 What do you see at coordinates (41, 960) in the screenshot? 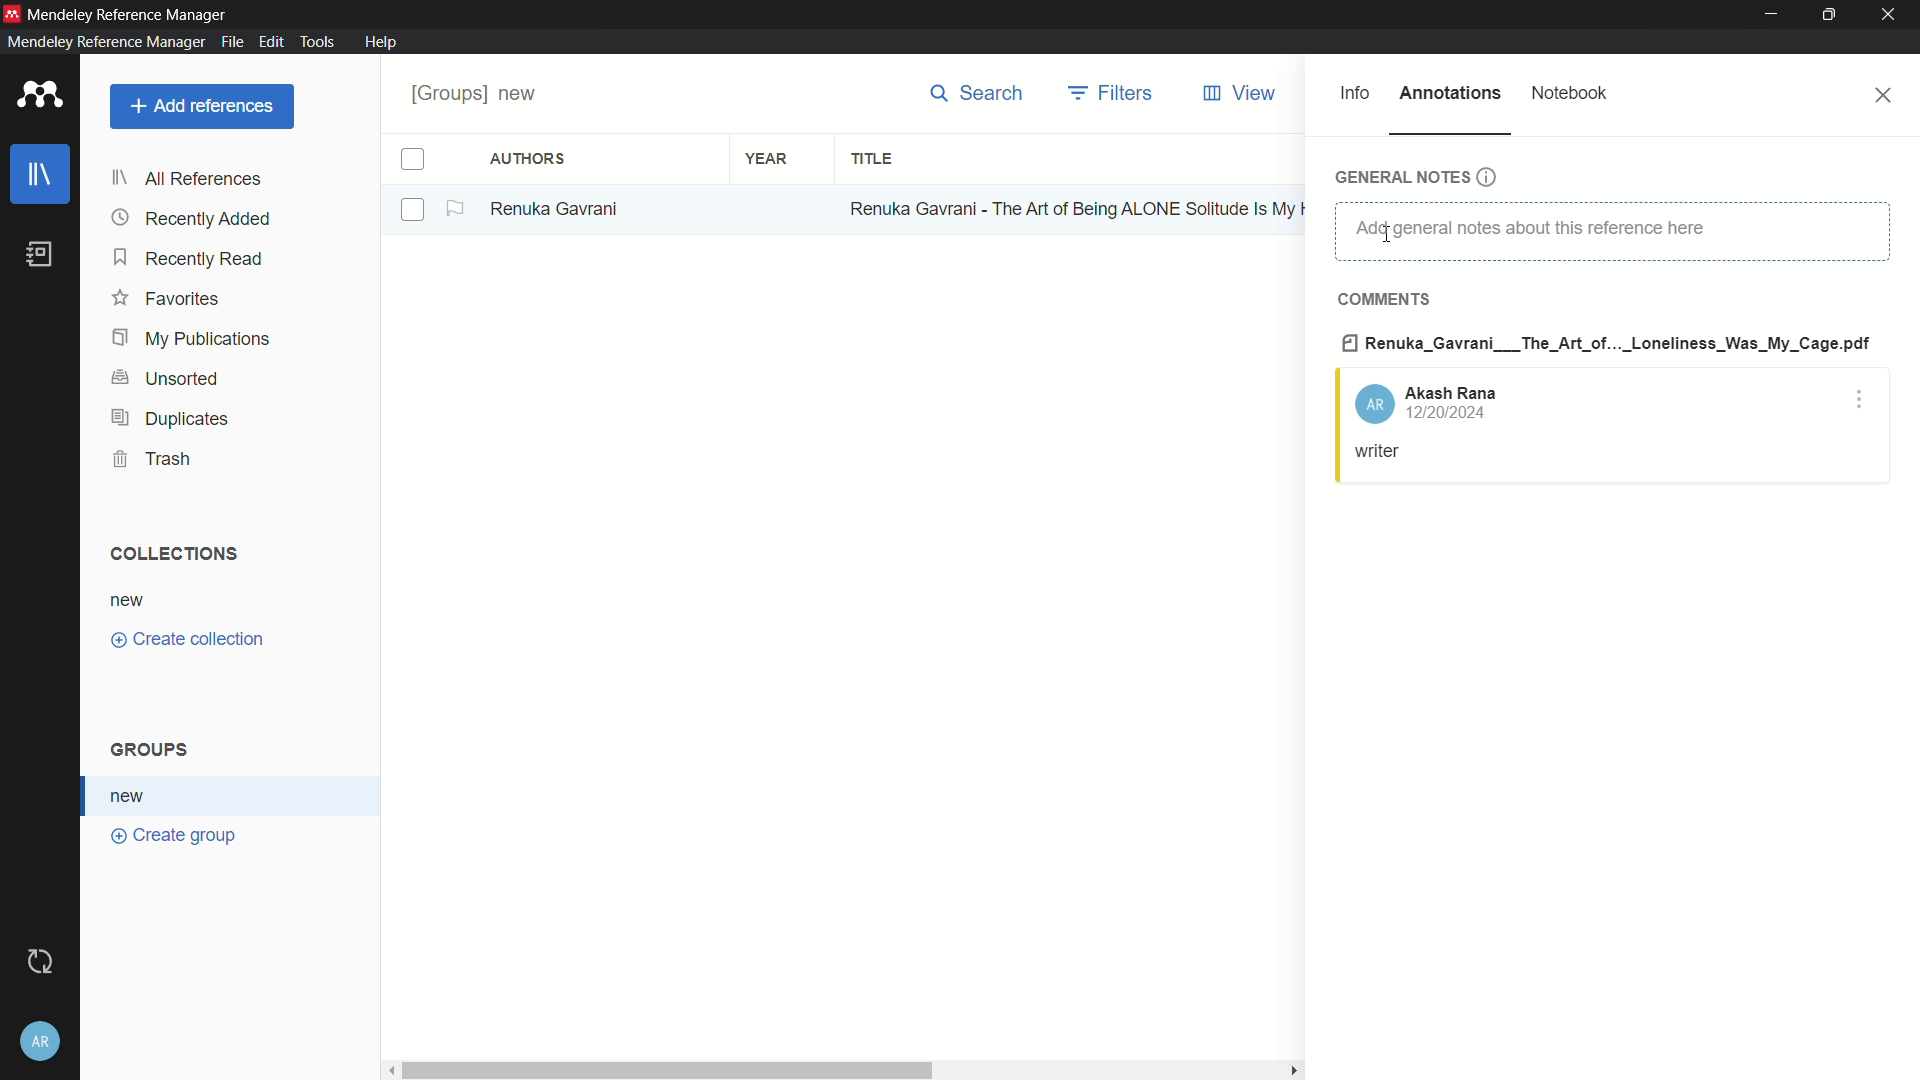
I see `sync` at bounding box center [41, 960].